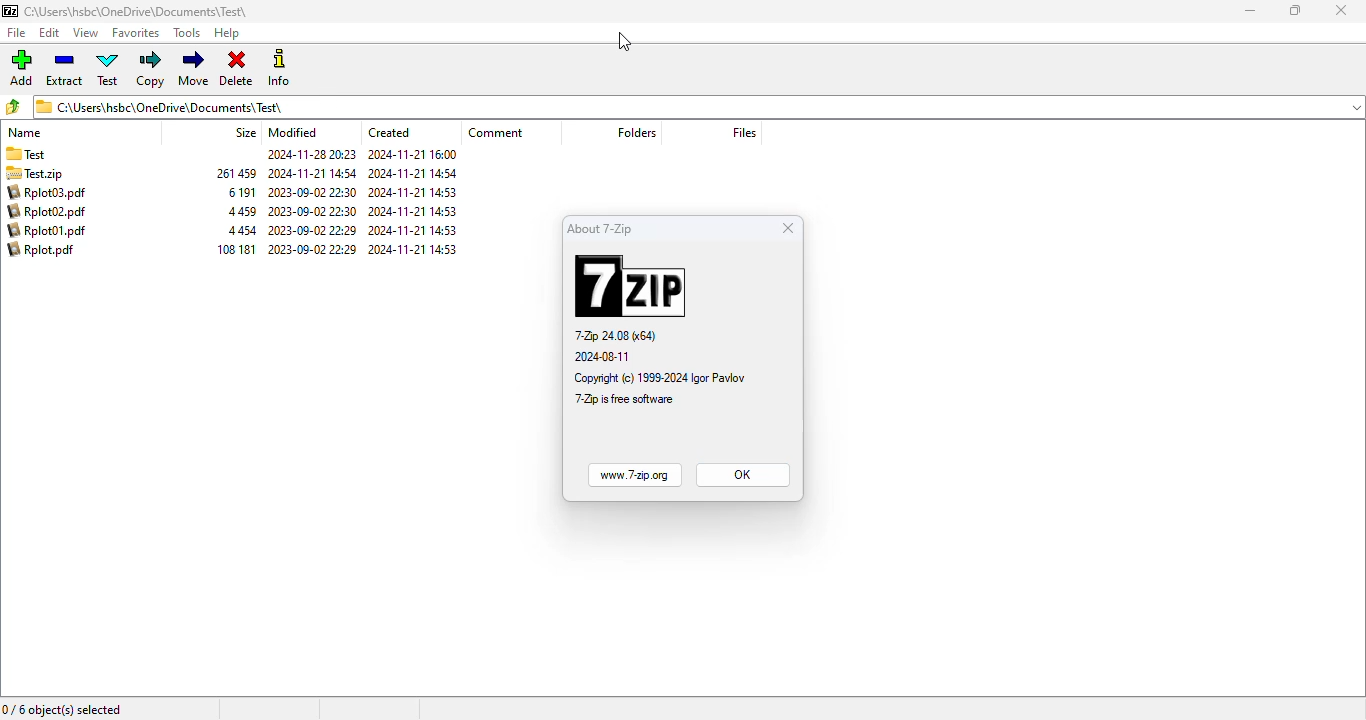 This screenshot has height=720, width=1366. What do you see at coordinates (108, 68) in the screenshot?
I see `test` at bounding box center [108, 68].